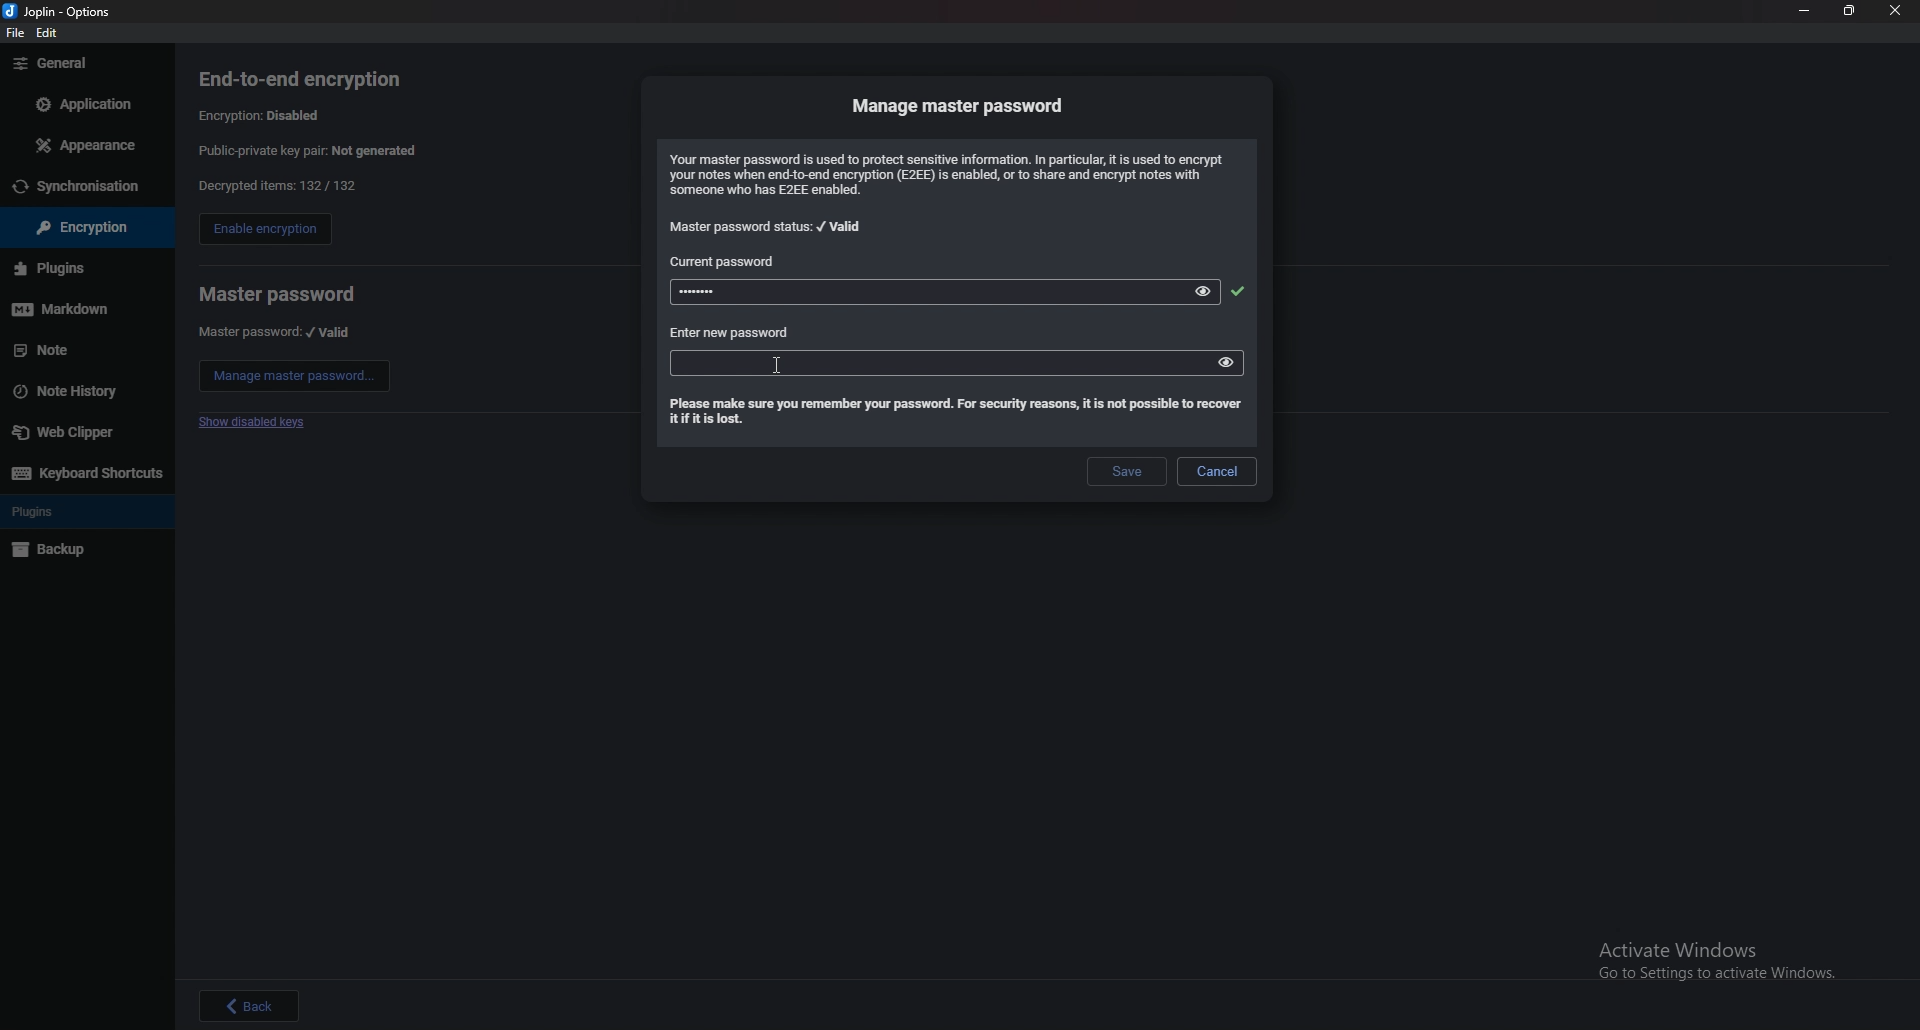  What do you see at coordinates (78, 268) in the screenshot?
I see `plugins` at bounding box center [78, 268].